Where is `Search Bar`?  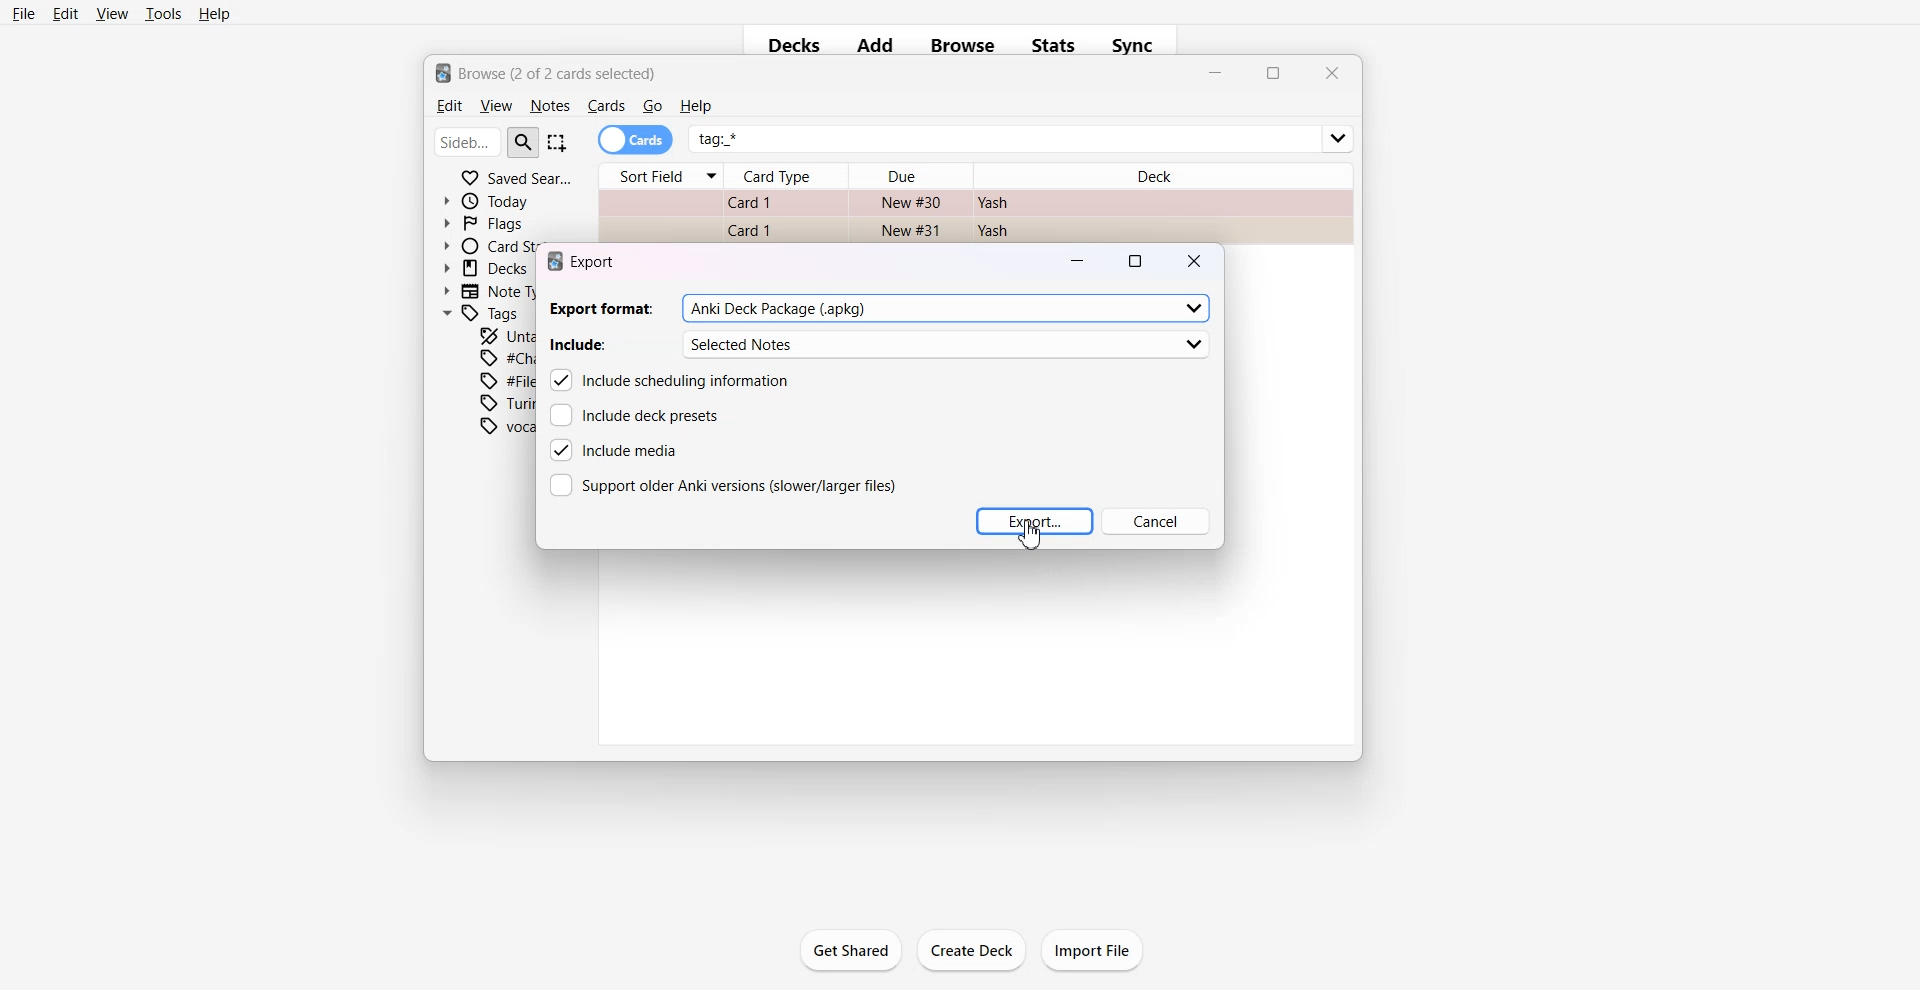
Search Bar is located at coordinates (487, 141).